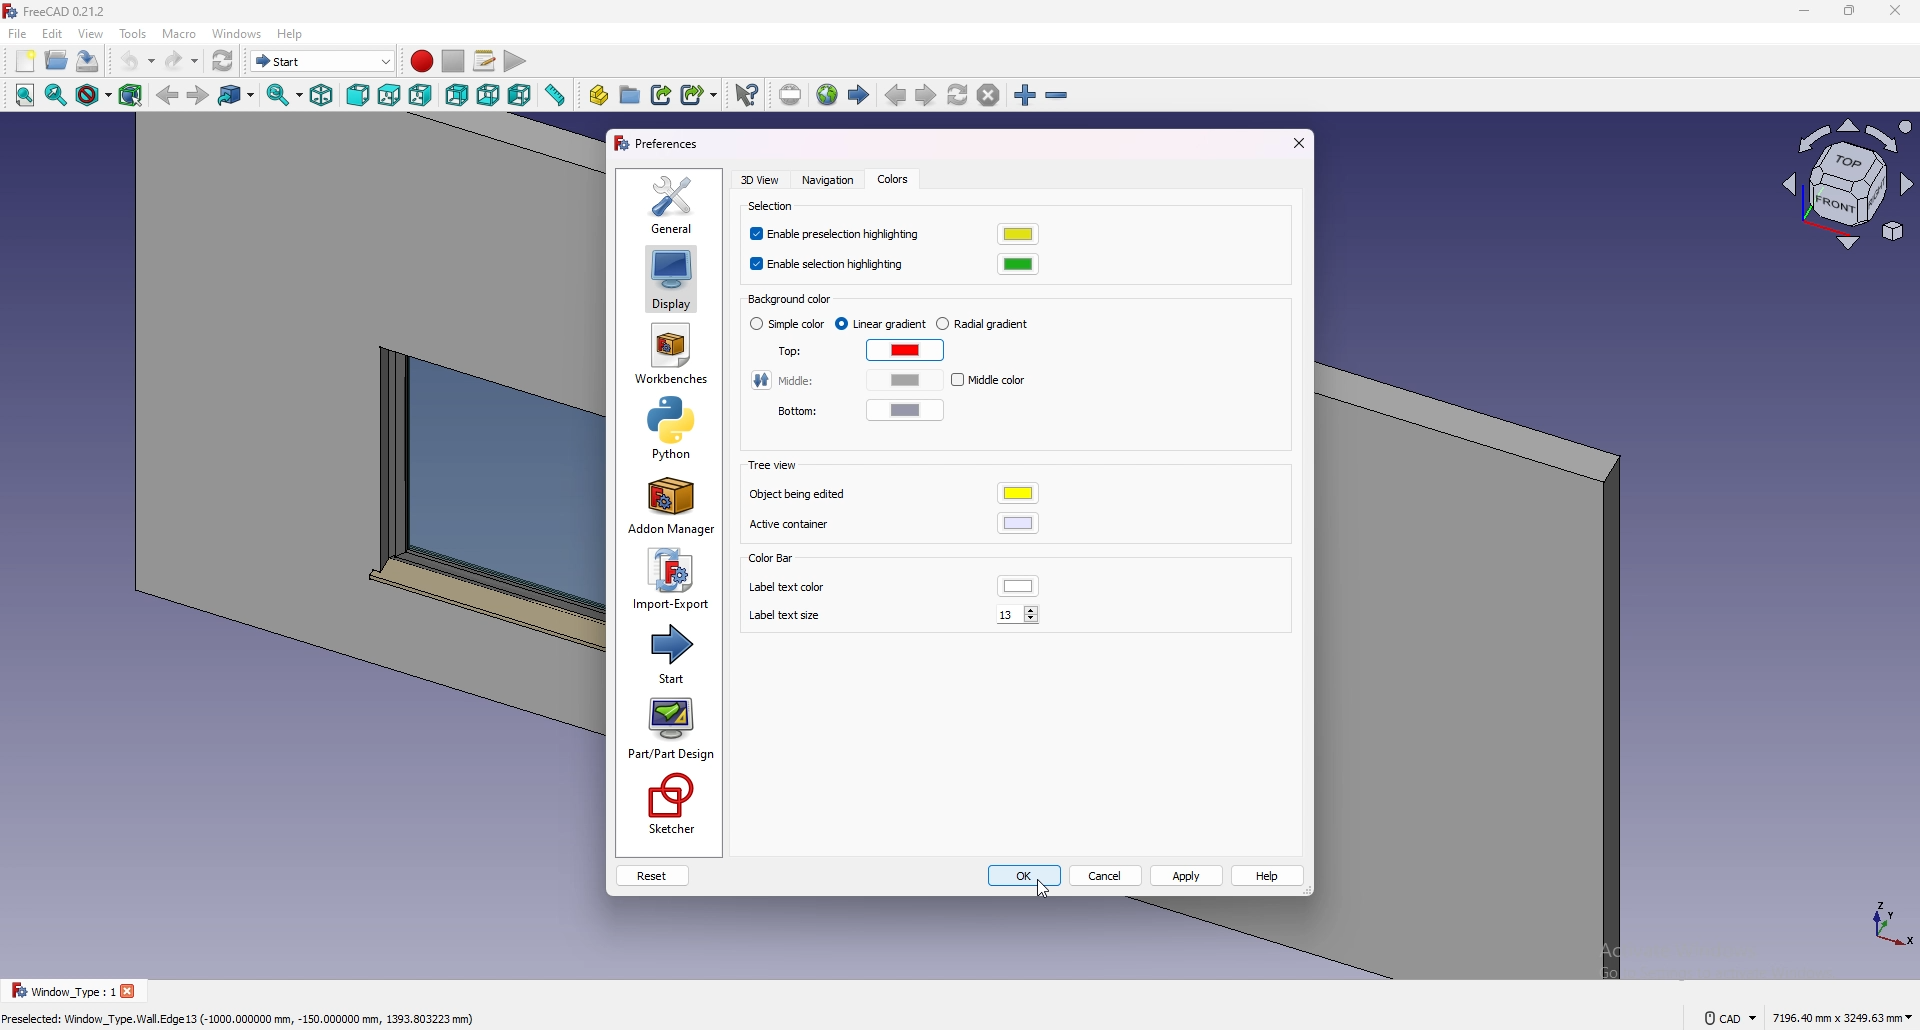  I want to click on back, so click(168, 96).